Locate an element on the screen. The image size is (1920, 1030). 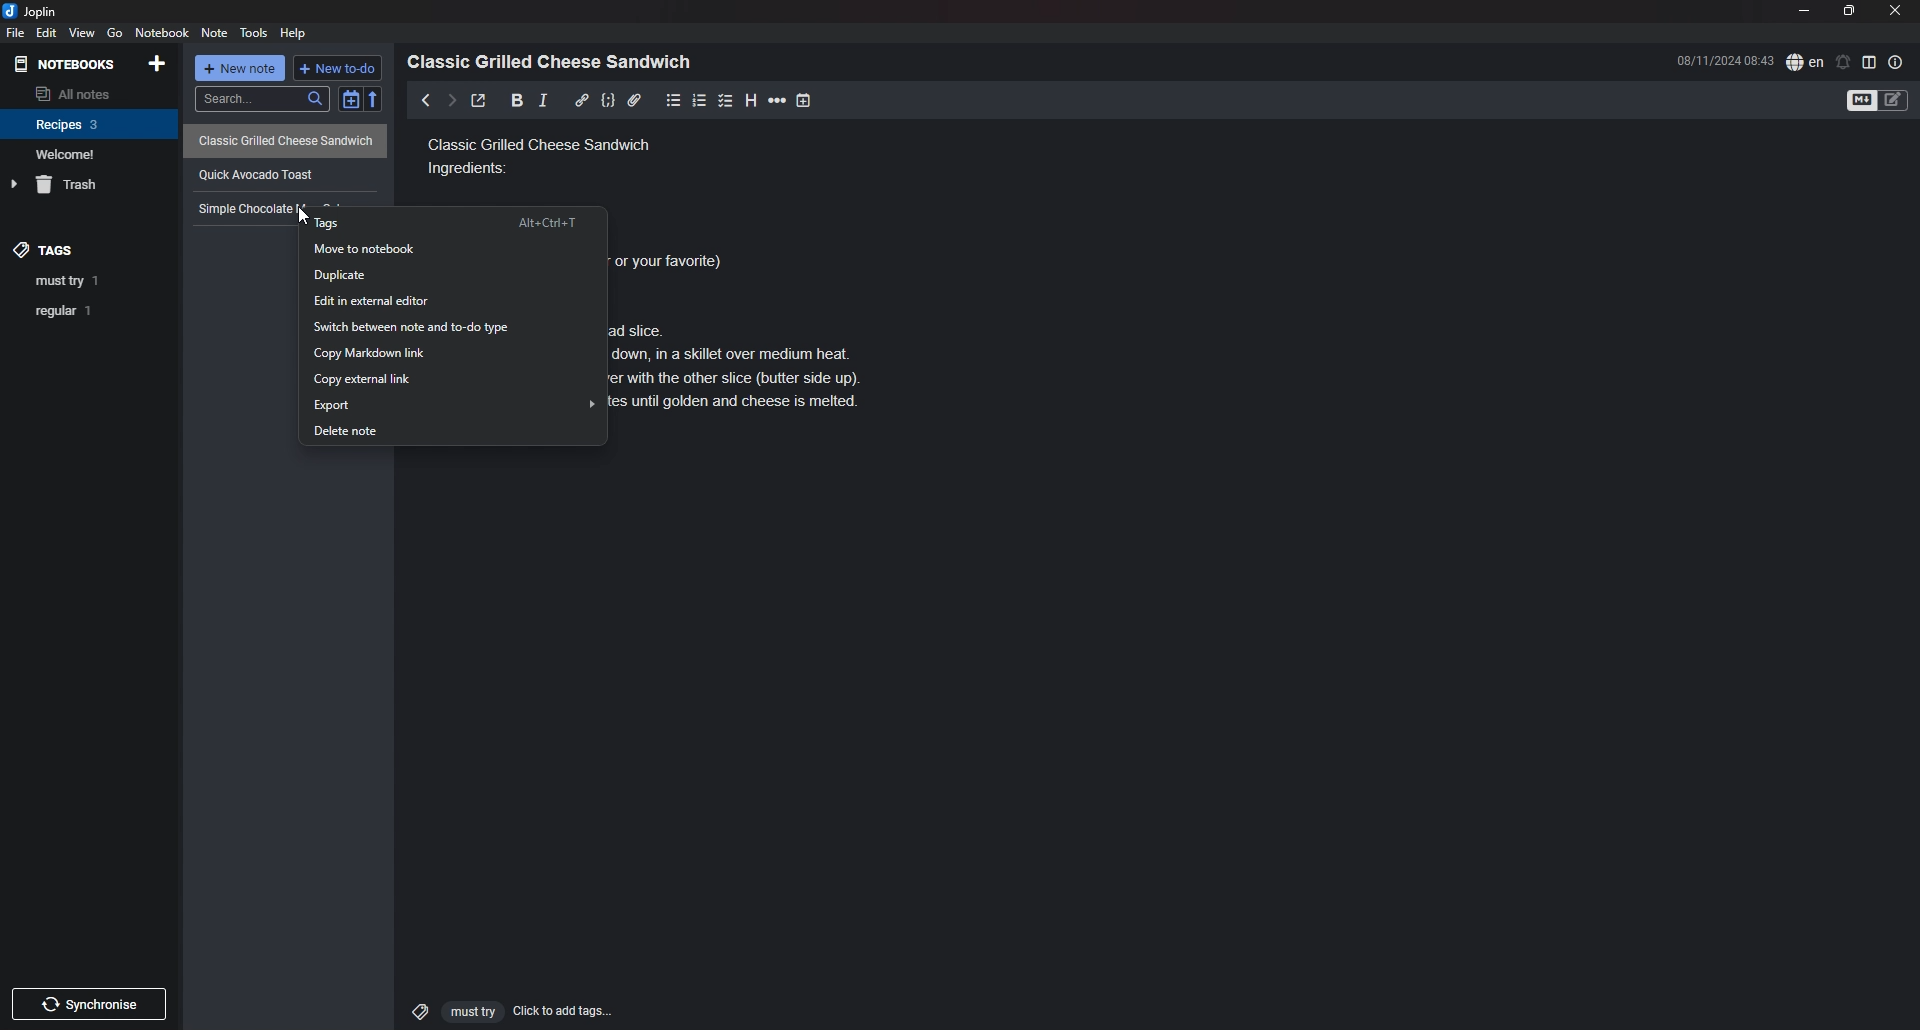
toggle external editor is located at coordinates (478, 103).